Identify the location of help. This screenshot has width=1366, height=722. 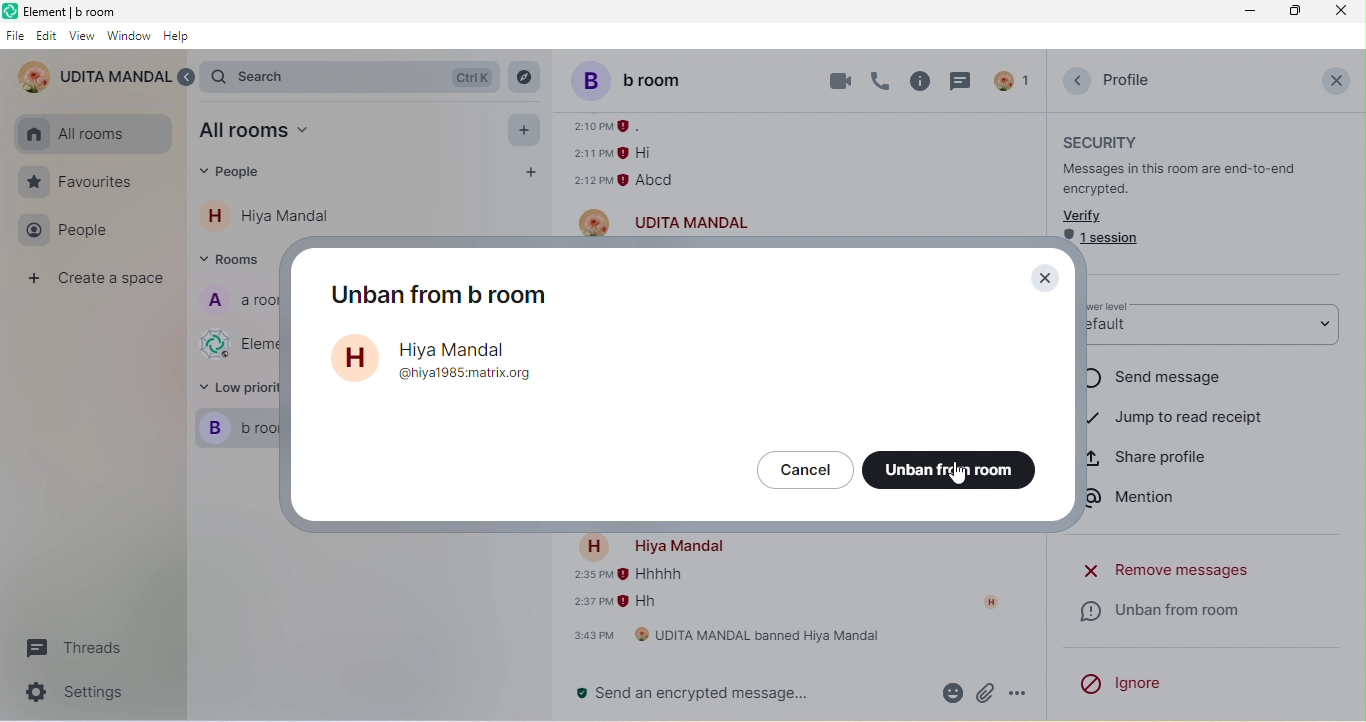
(175, 37).